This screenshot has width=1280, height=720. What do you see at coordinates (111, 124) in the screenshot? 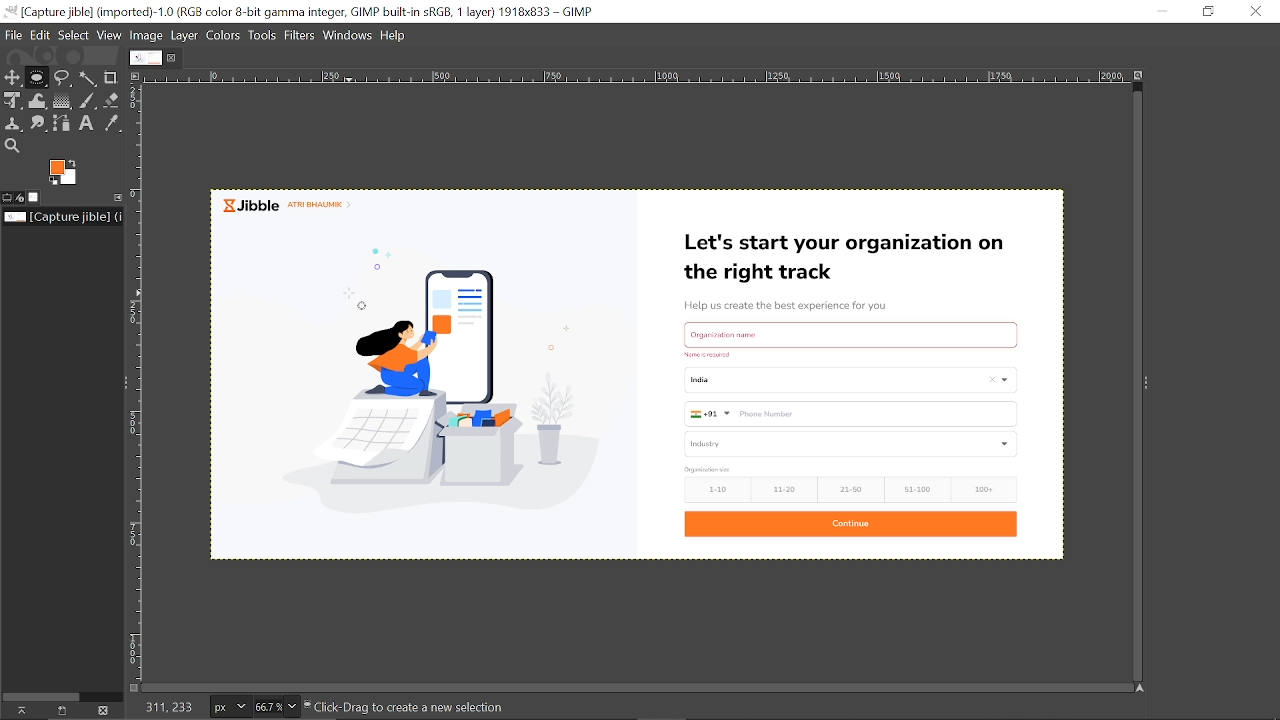
I see `Color picker tool` at bounding box center [111, 124].